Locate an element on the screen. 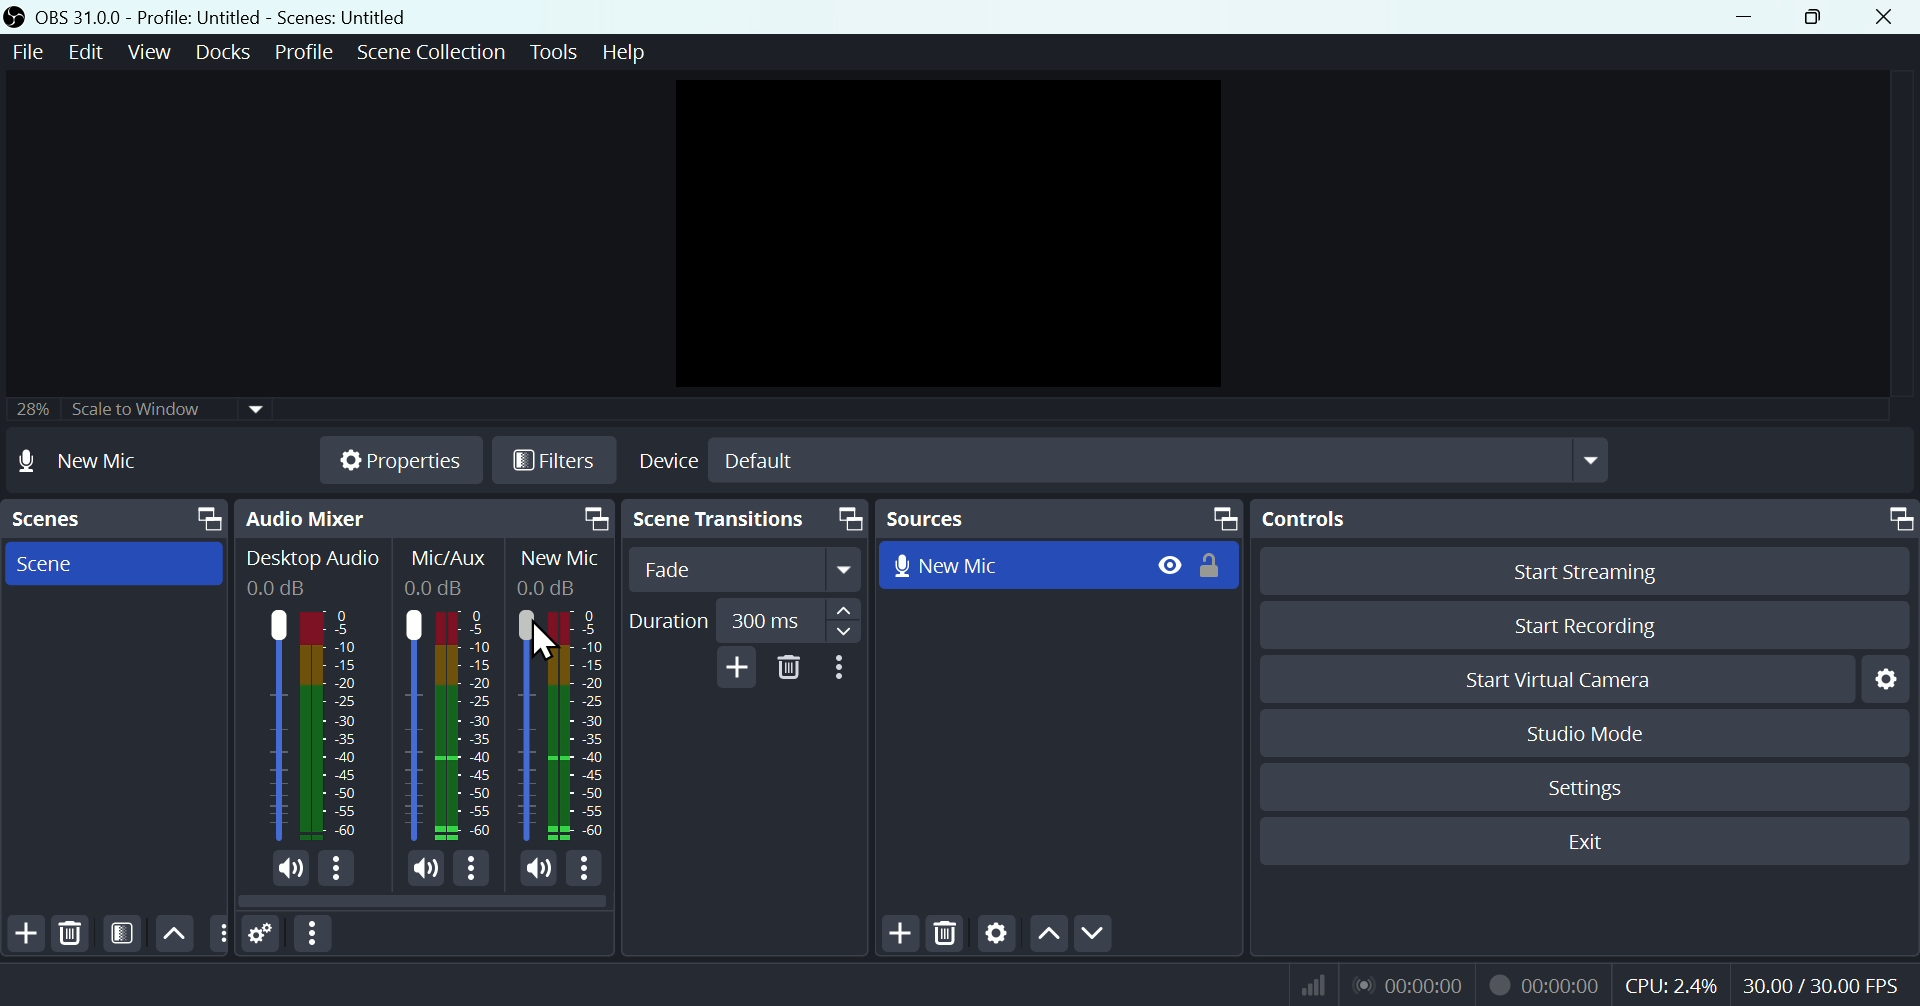 This screenshot has height=1006, width=1920. Docks is located at coordinates (227, 52).